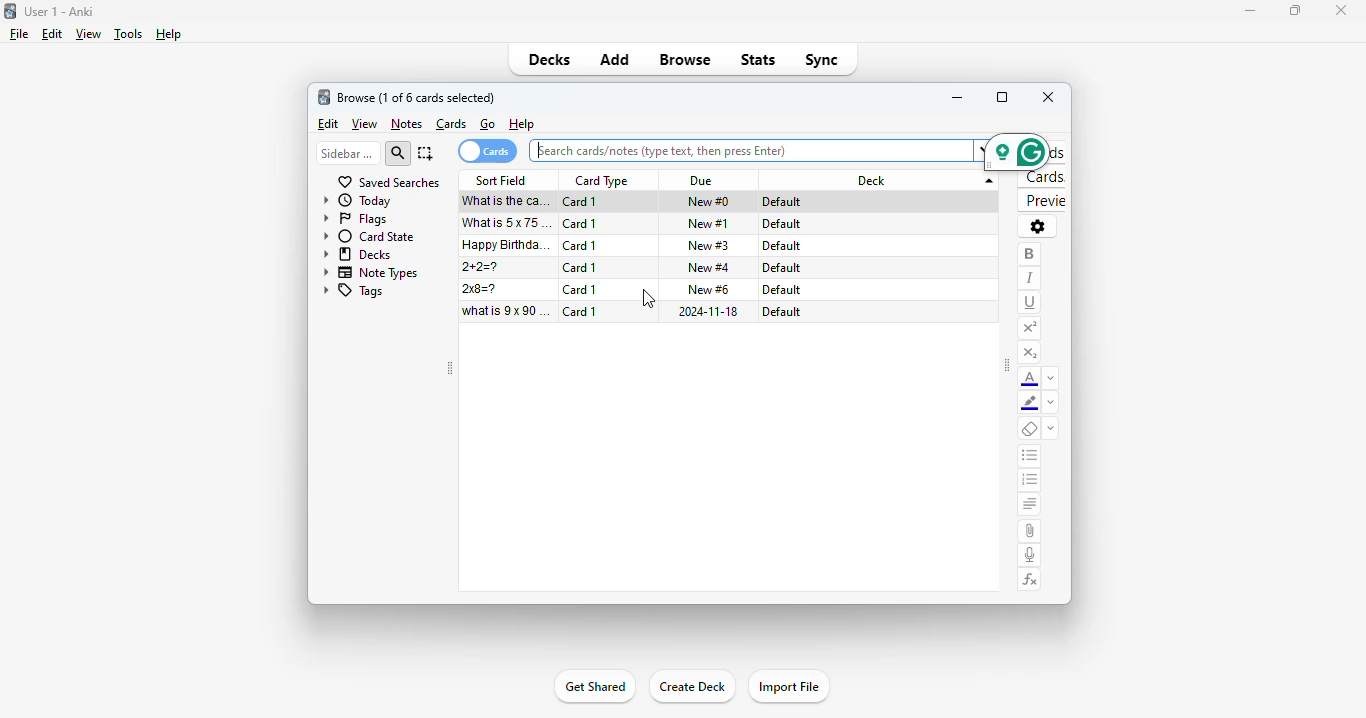  Describe the element at coordinates (358, 254) in the screenshot. I see `decks` at that location.